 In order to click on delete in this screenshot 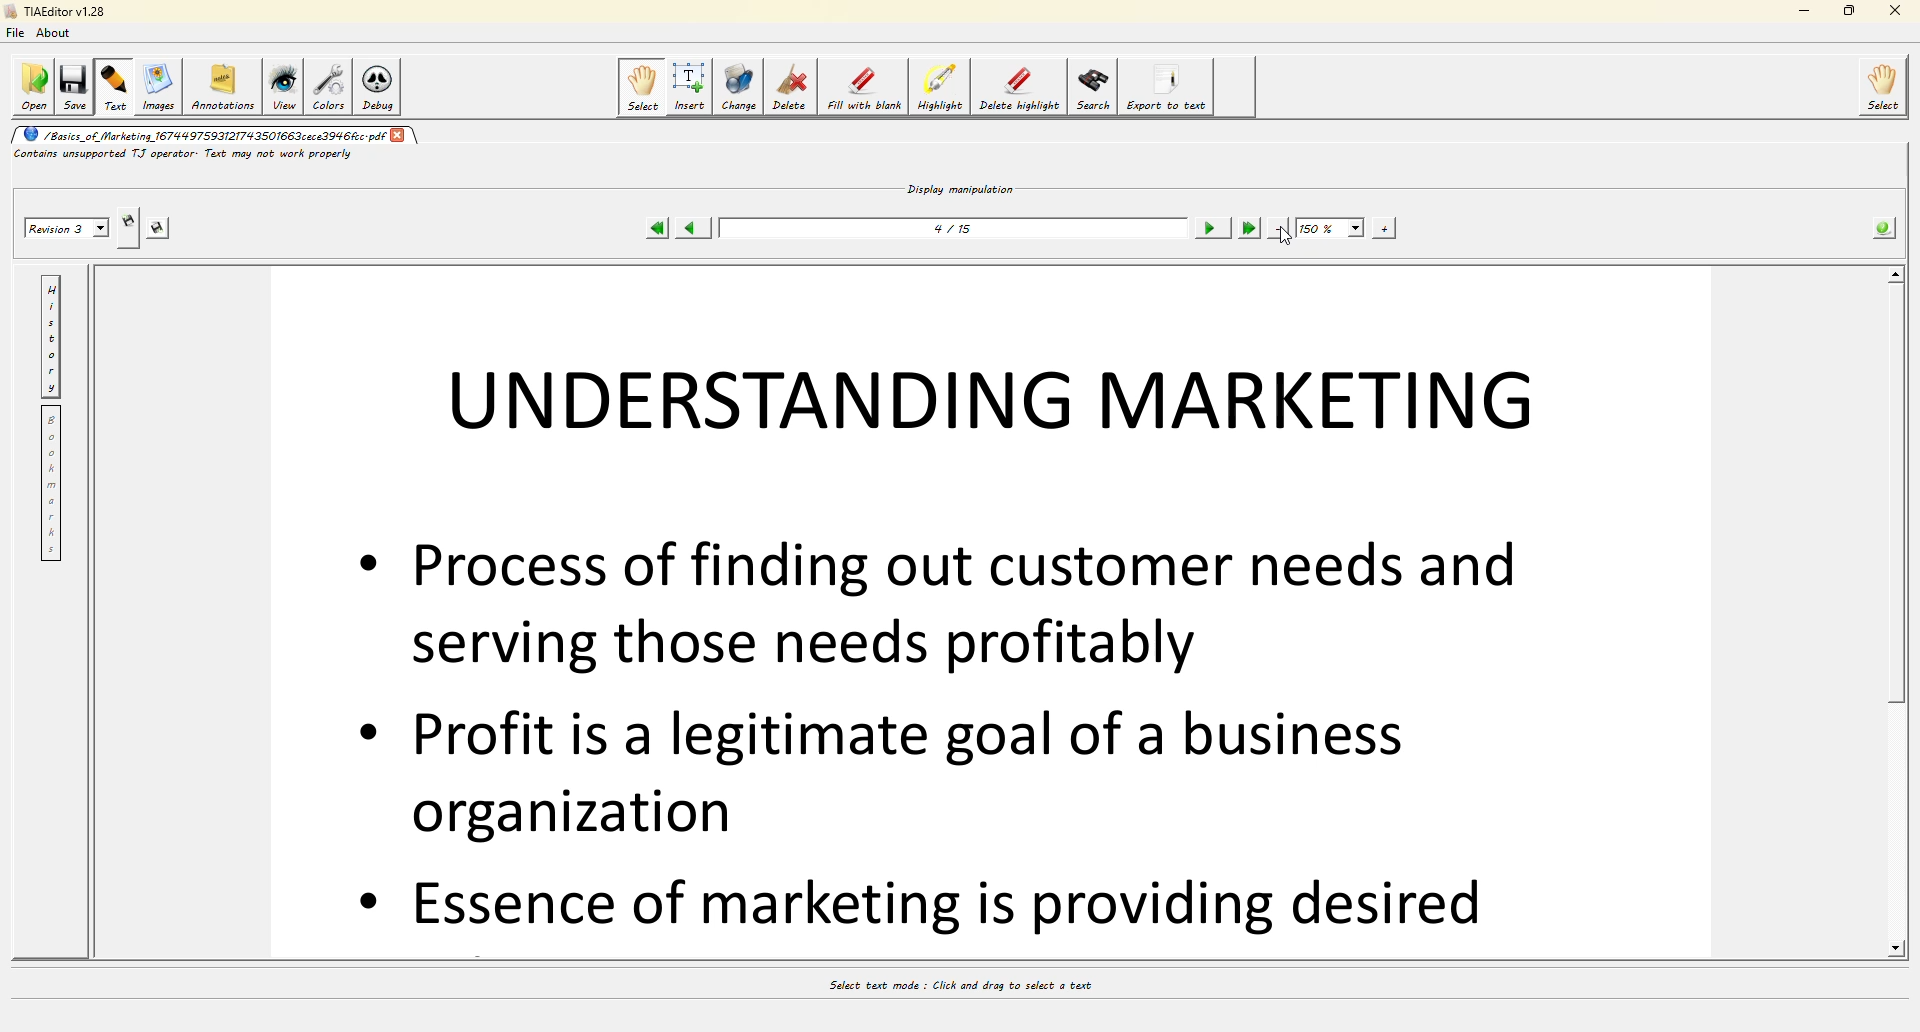, I will do `click(790, 88)`.